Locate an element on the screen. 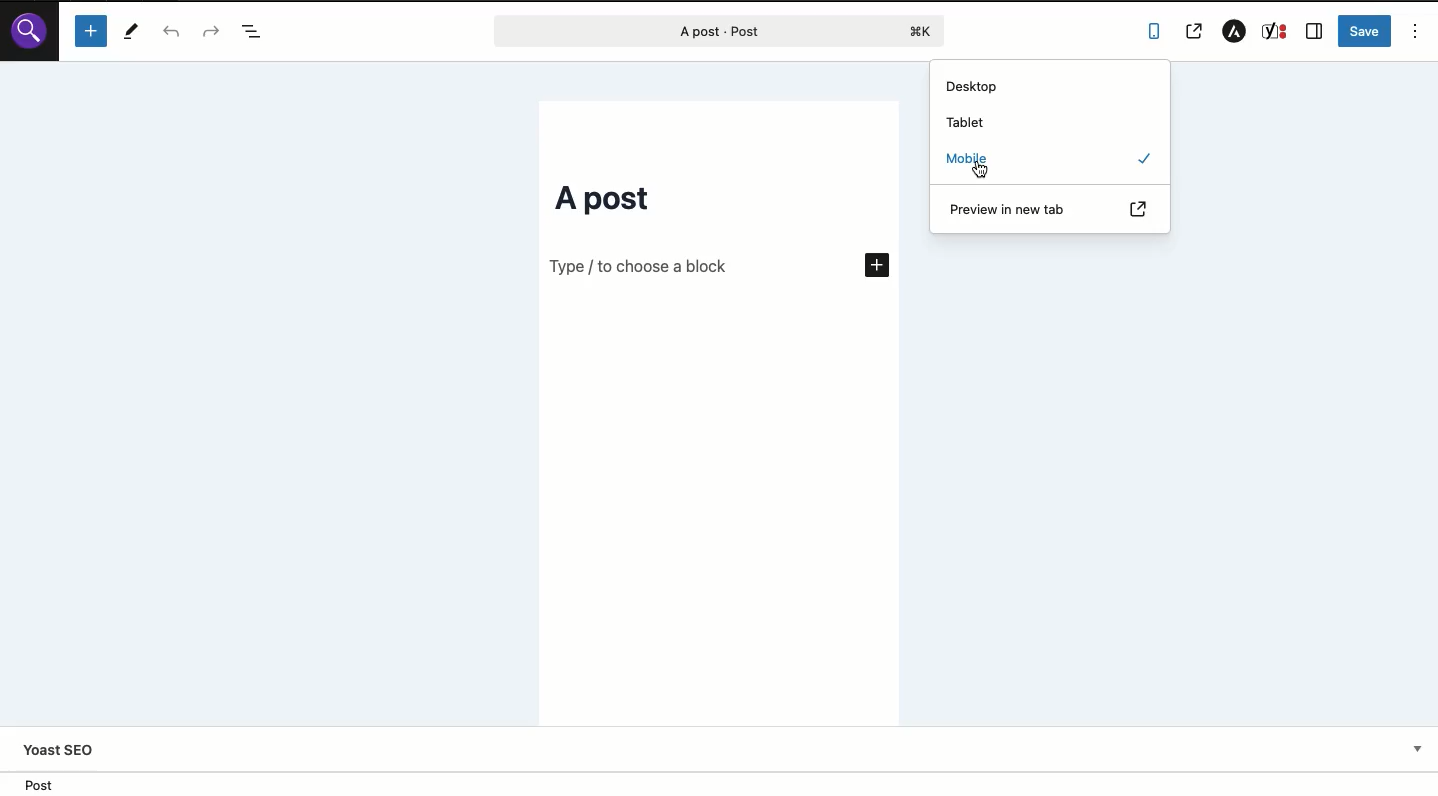  Mobile view is located at coordinates (784, 204).